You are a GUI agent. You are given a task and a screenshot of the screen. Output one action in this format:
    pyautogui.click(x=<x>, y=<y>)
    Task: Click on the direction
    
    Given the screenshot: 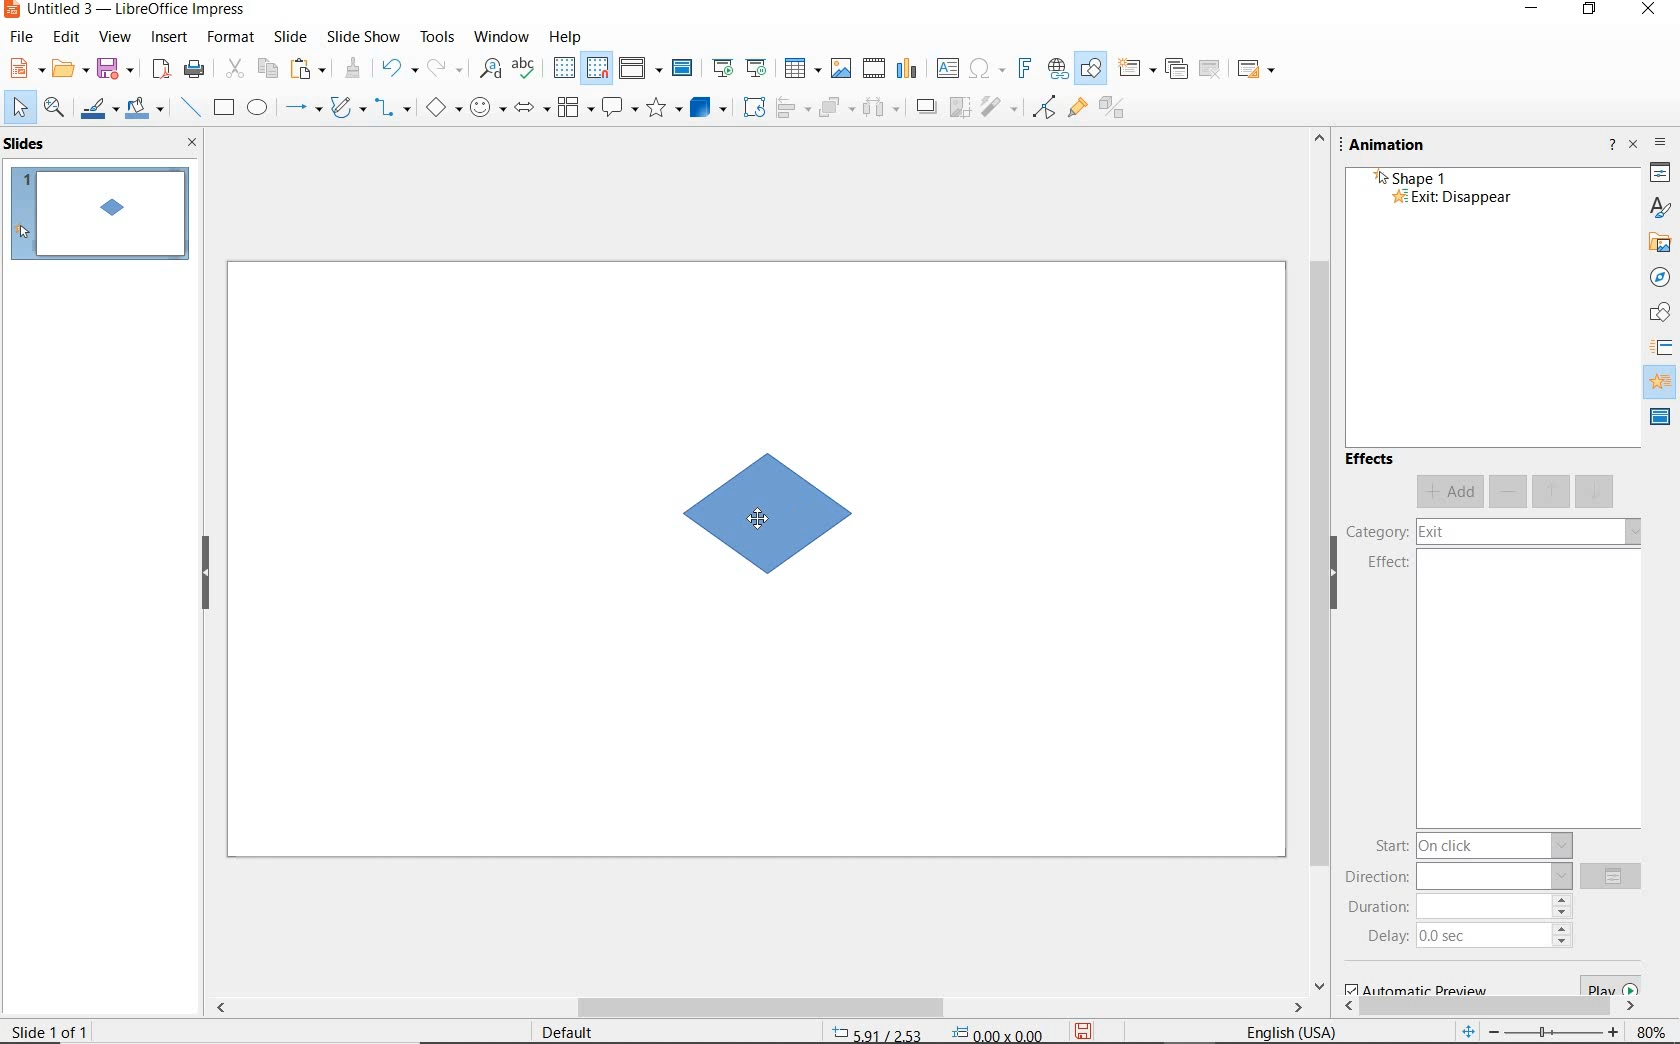 What is the action you would take?
    pyautogui.click(x=1453, y=876)
    